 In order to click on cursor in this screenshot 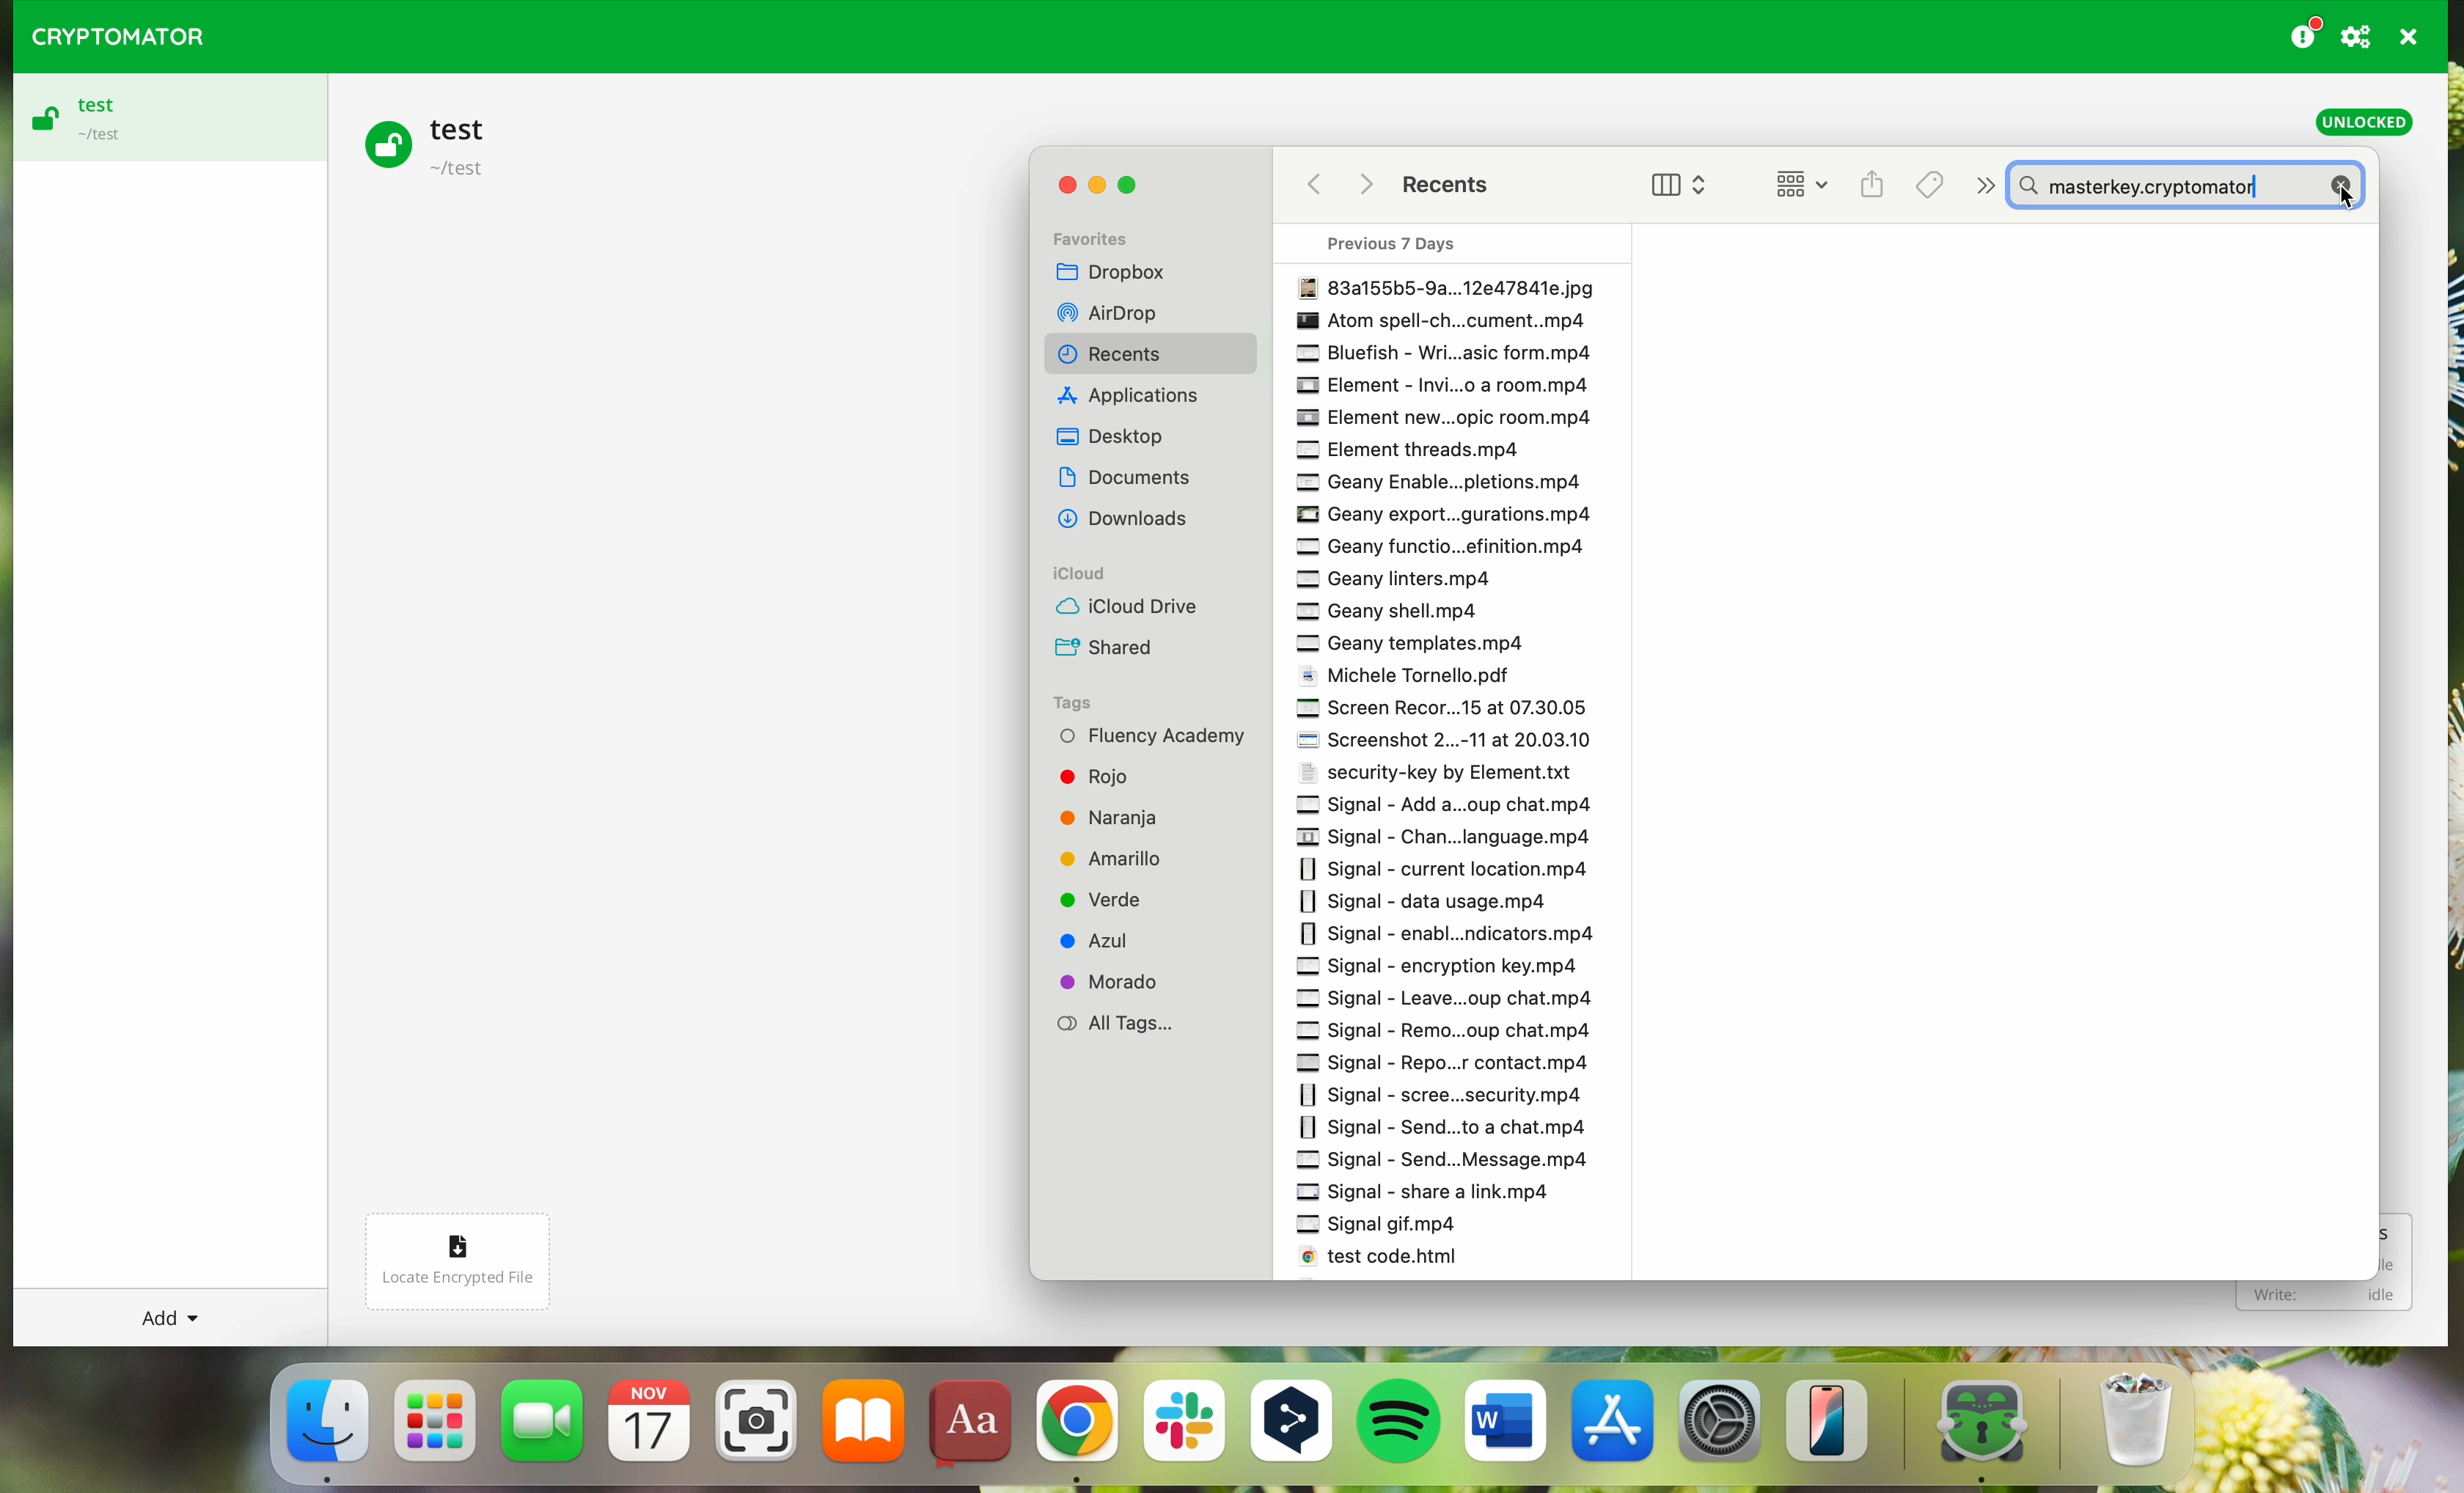, I will do `click(2341, 196)`.